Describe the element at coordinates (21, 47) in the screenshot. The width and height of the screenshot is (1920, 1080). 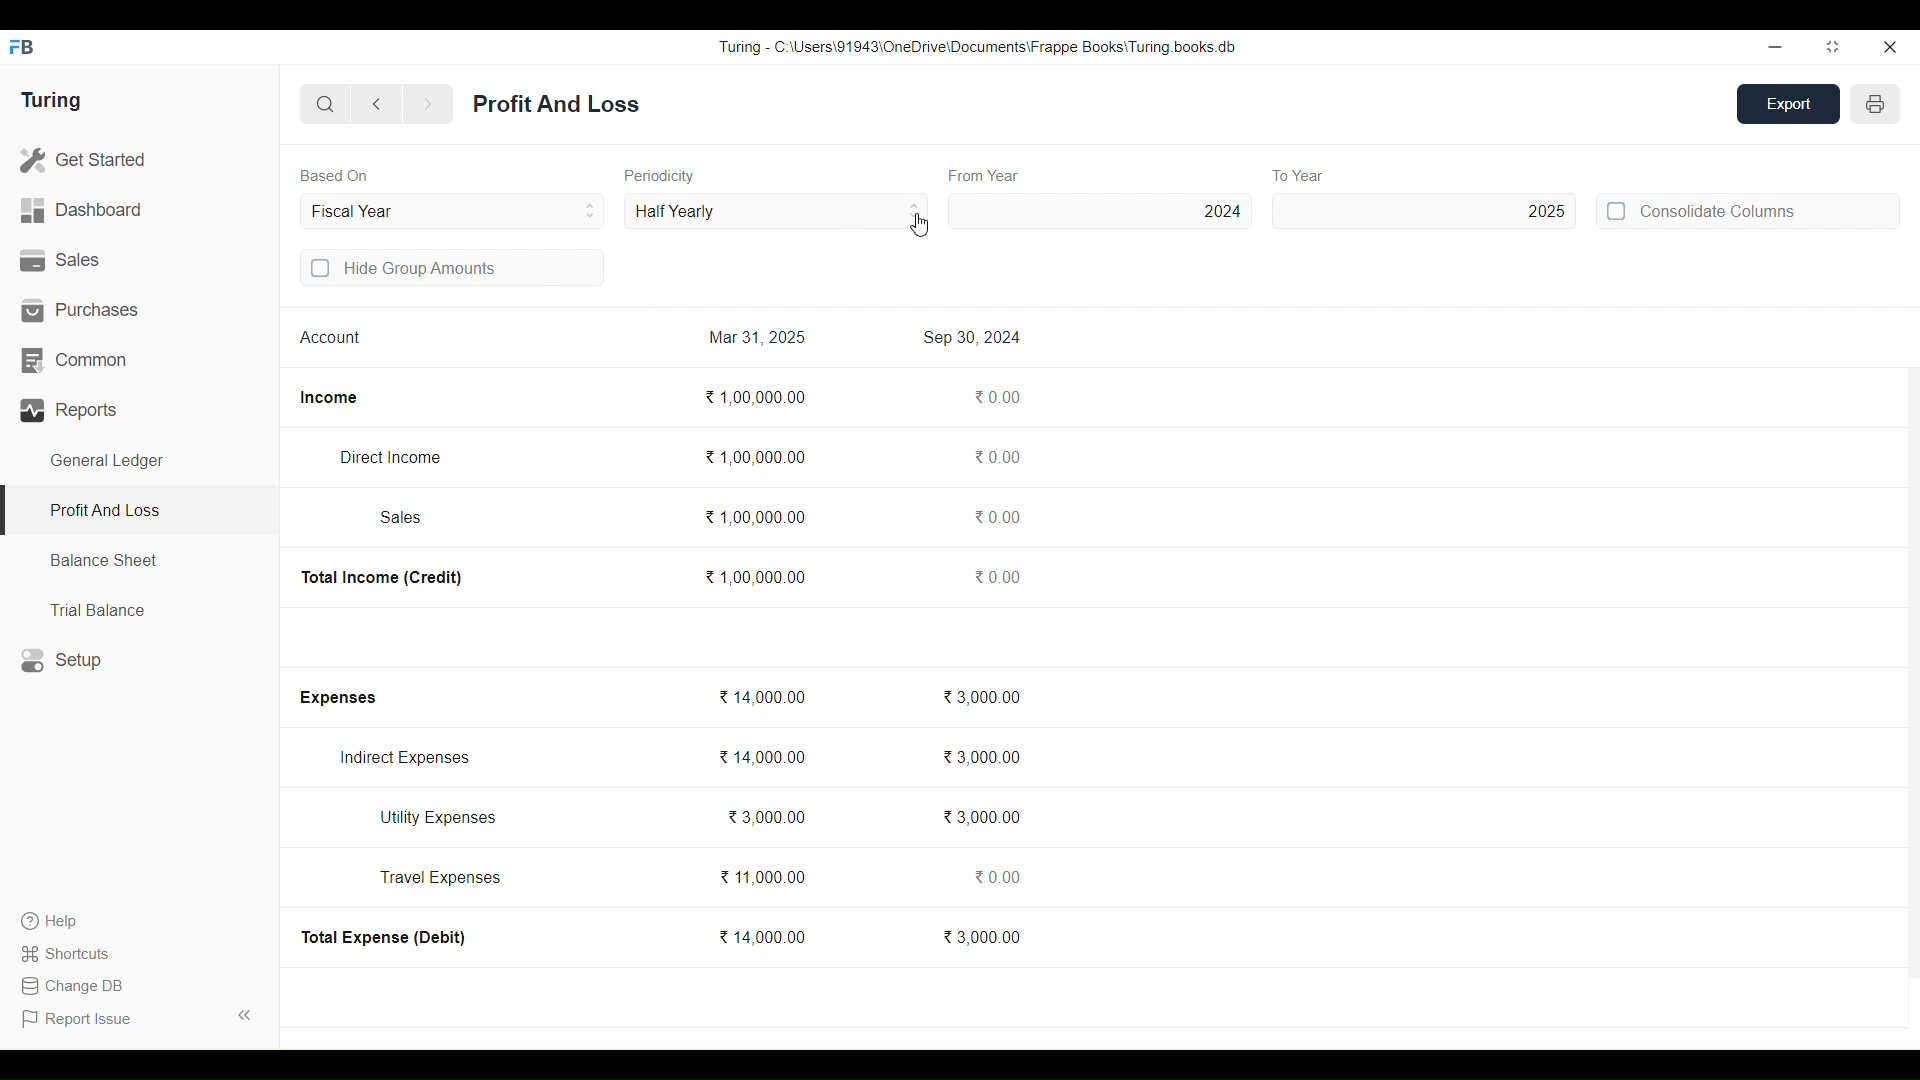
I see `Frappe Books logo` at that location.